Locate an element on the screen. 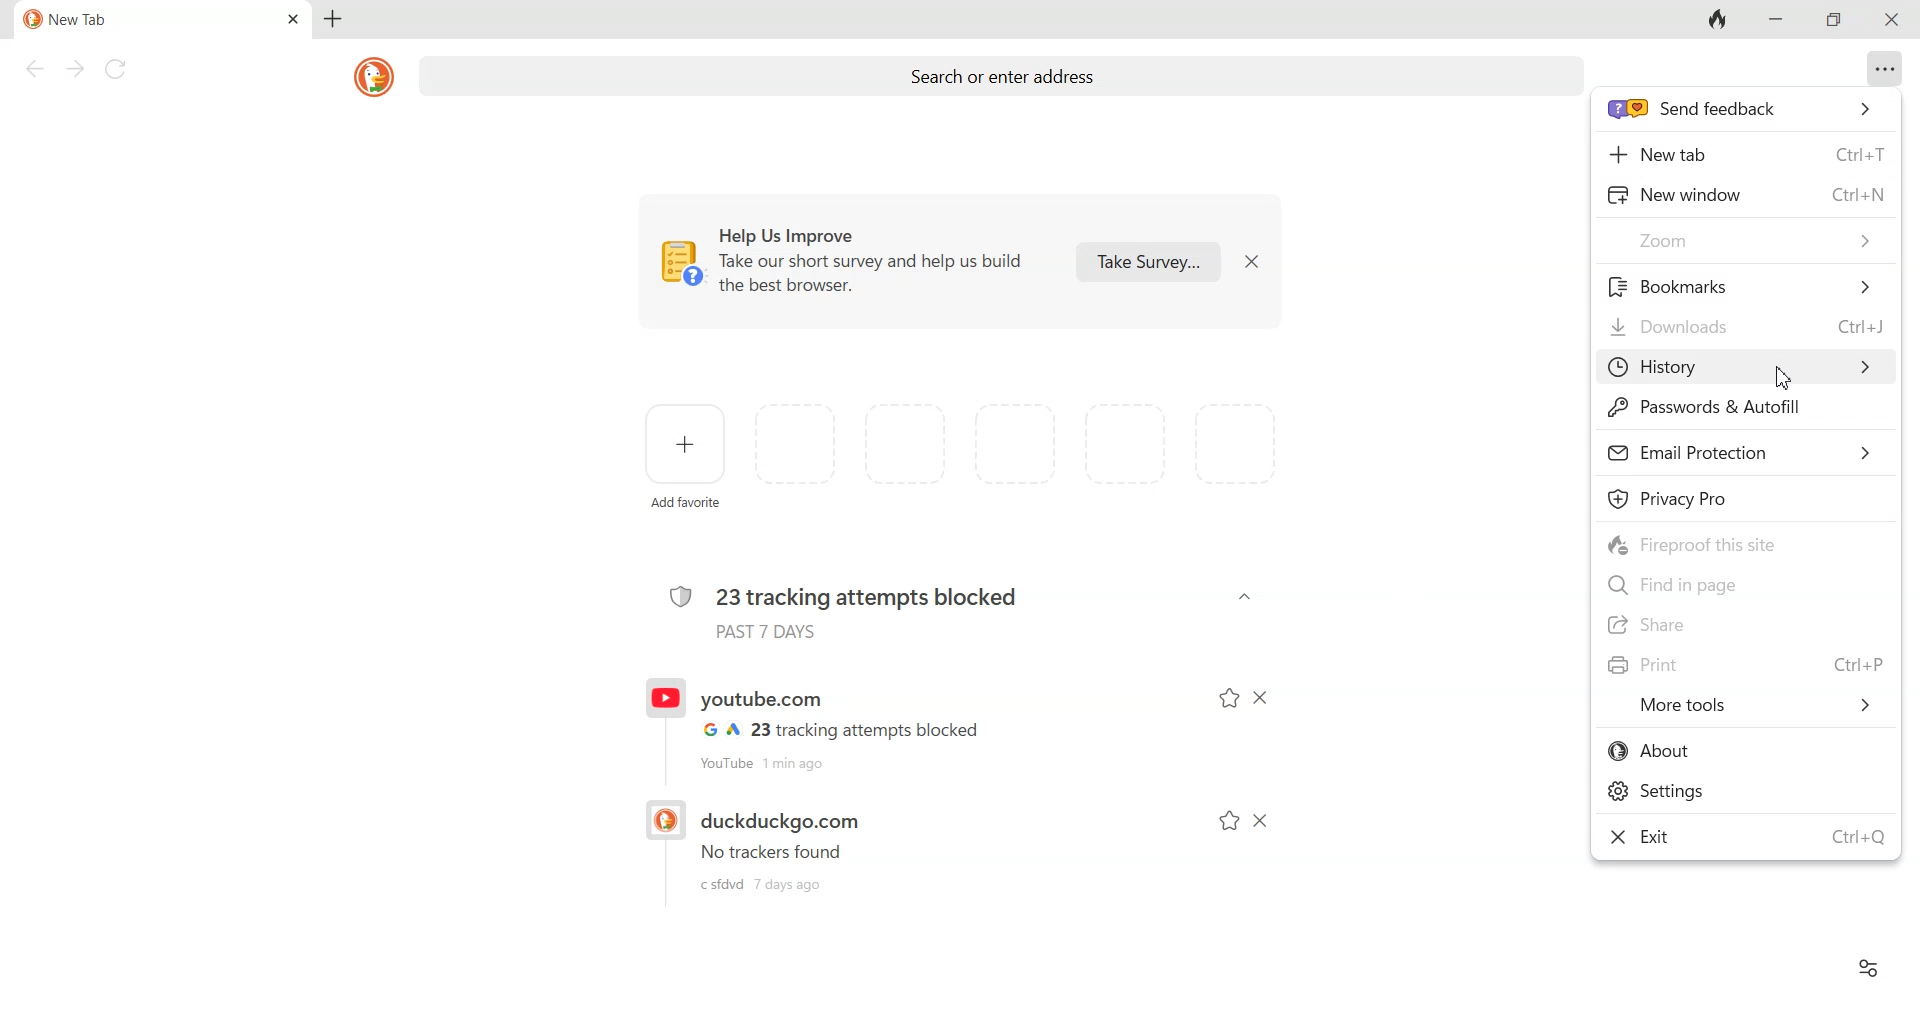 Image resolution: width=1920 pixels, height=1020 pixels. Print is located at coordinates (1747, 664).